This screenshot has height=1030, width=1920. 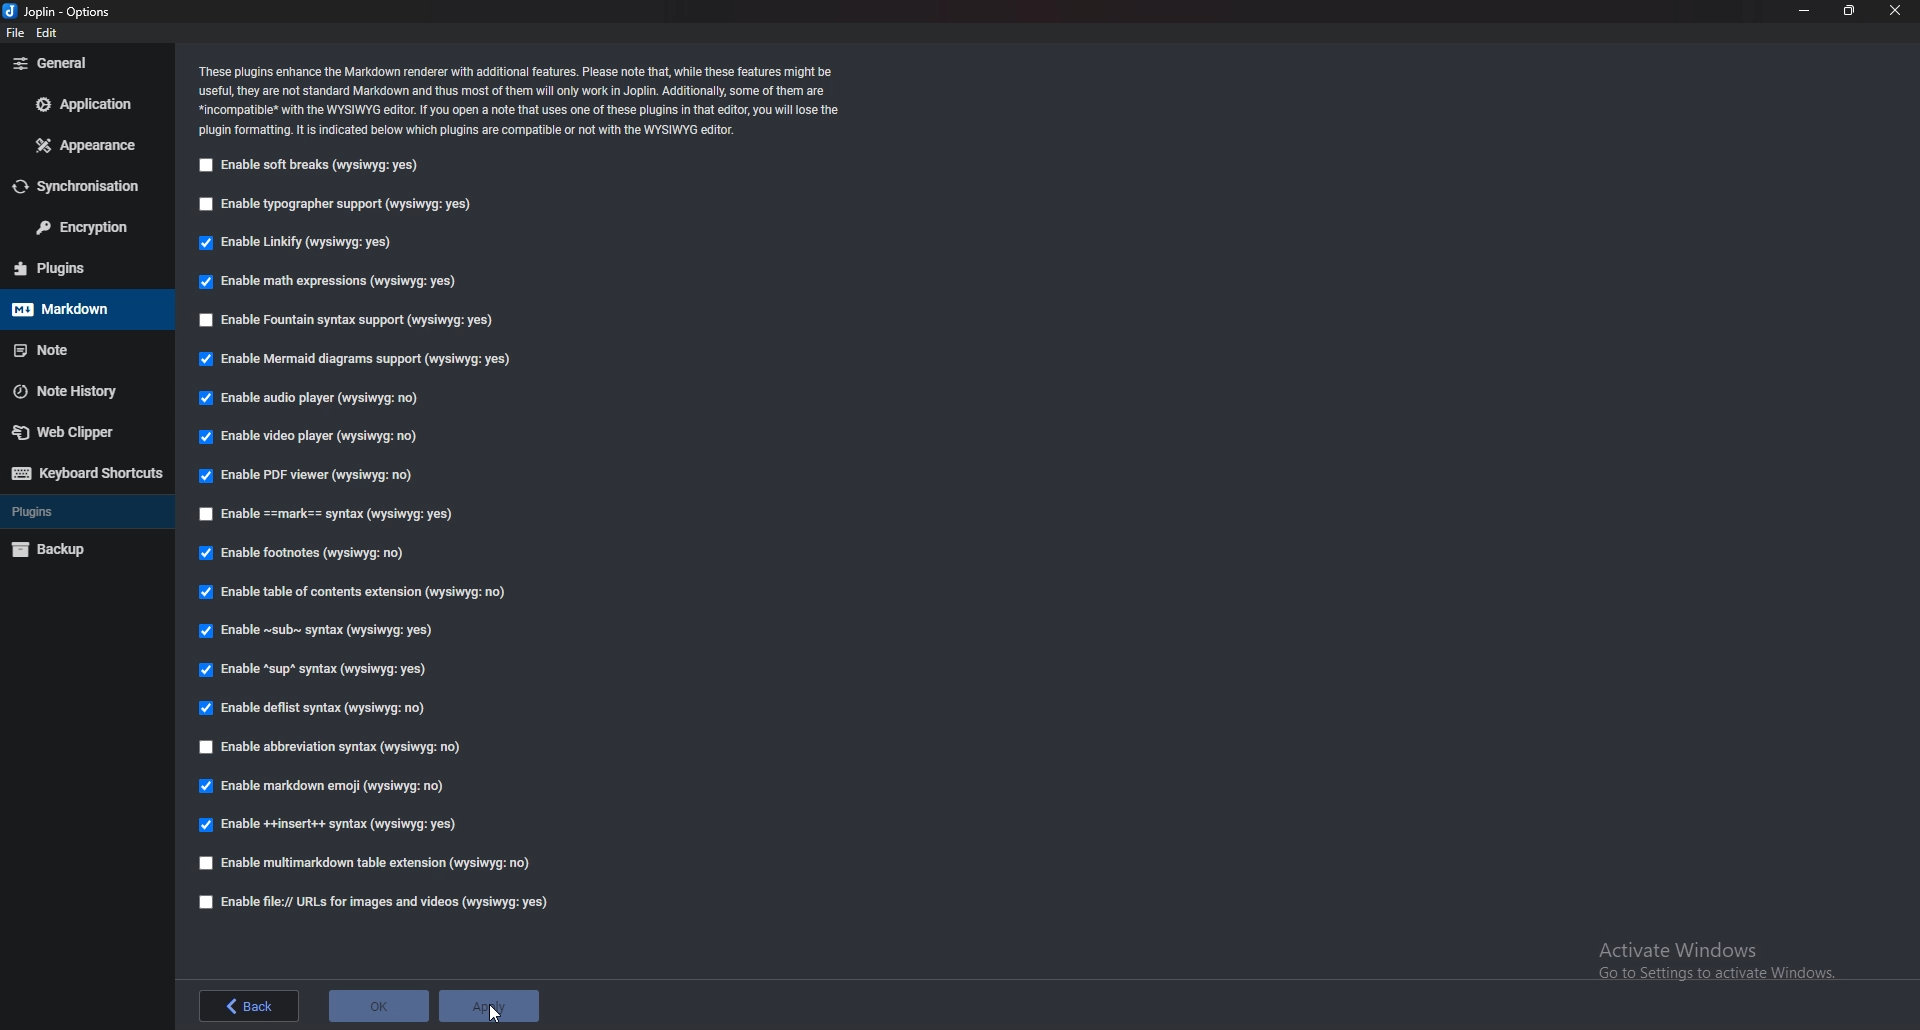 I want to click on Enable math expressions, so click(x=329, y=283).